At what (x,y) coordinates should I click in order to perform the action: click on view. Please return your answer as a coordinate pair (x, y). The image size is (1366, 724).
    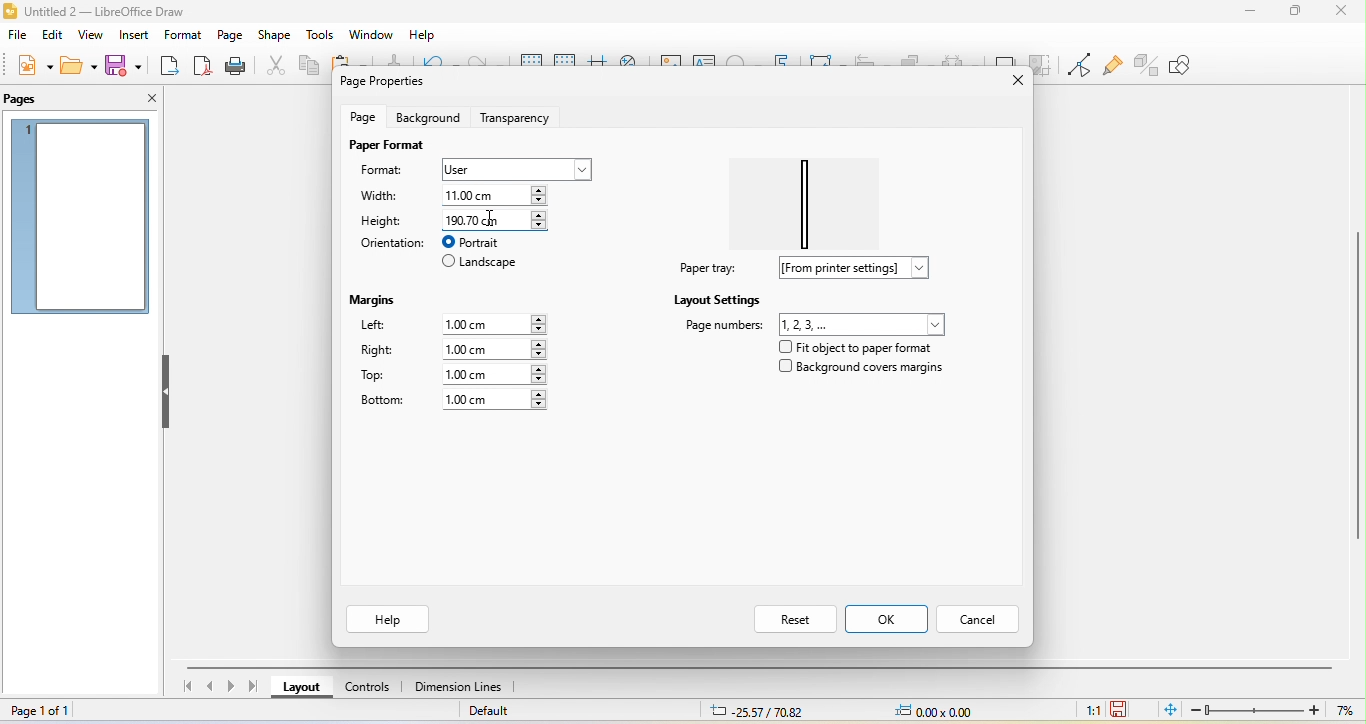
    Looking at the image, I should click on (89, 37).